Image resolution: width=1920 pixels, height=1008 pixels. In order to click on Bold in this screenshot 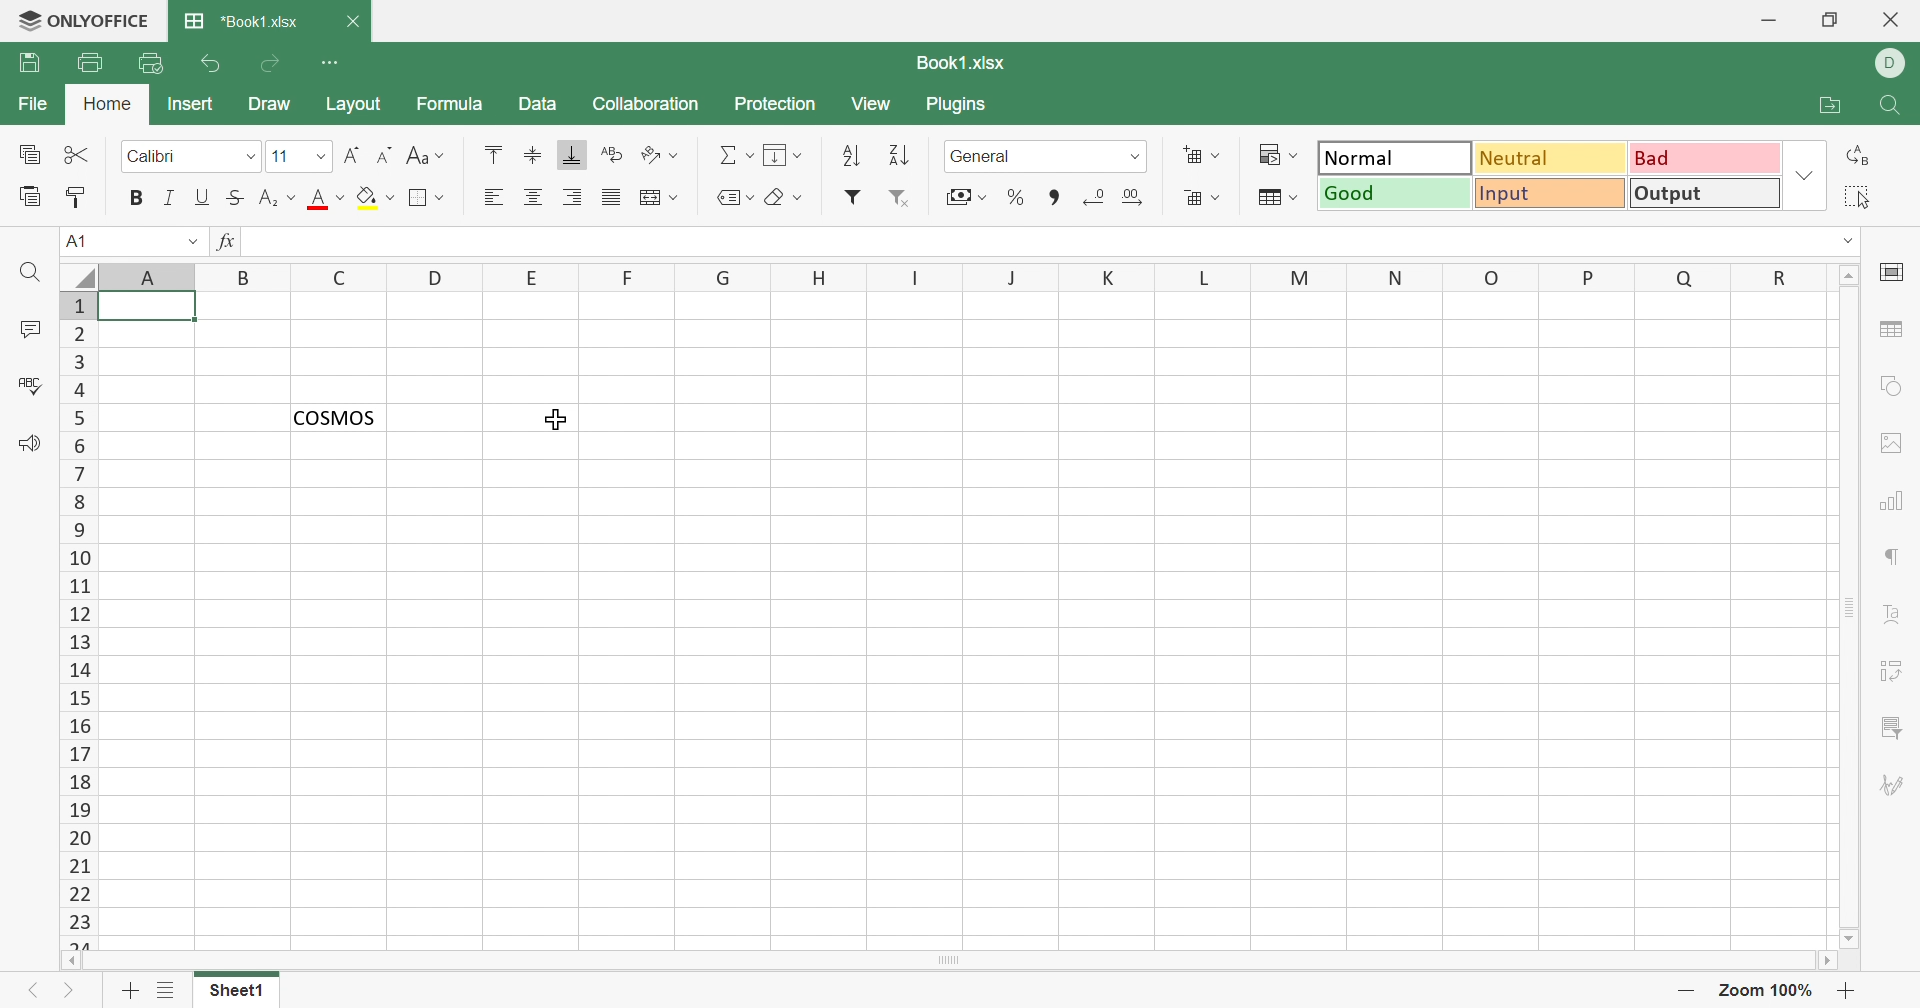, I will do `click(135, 198)`.